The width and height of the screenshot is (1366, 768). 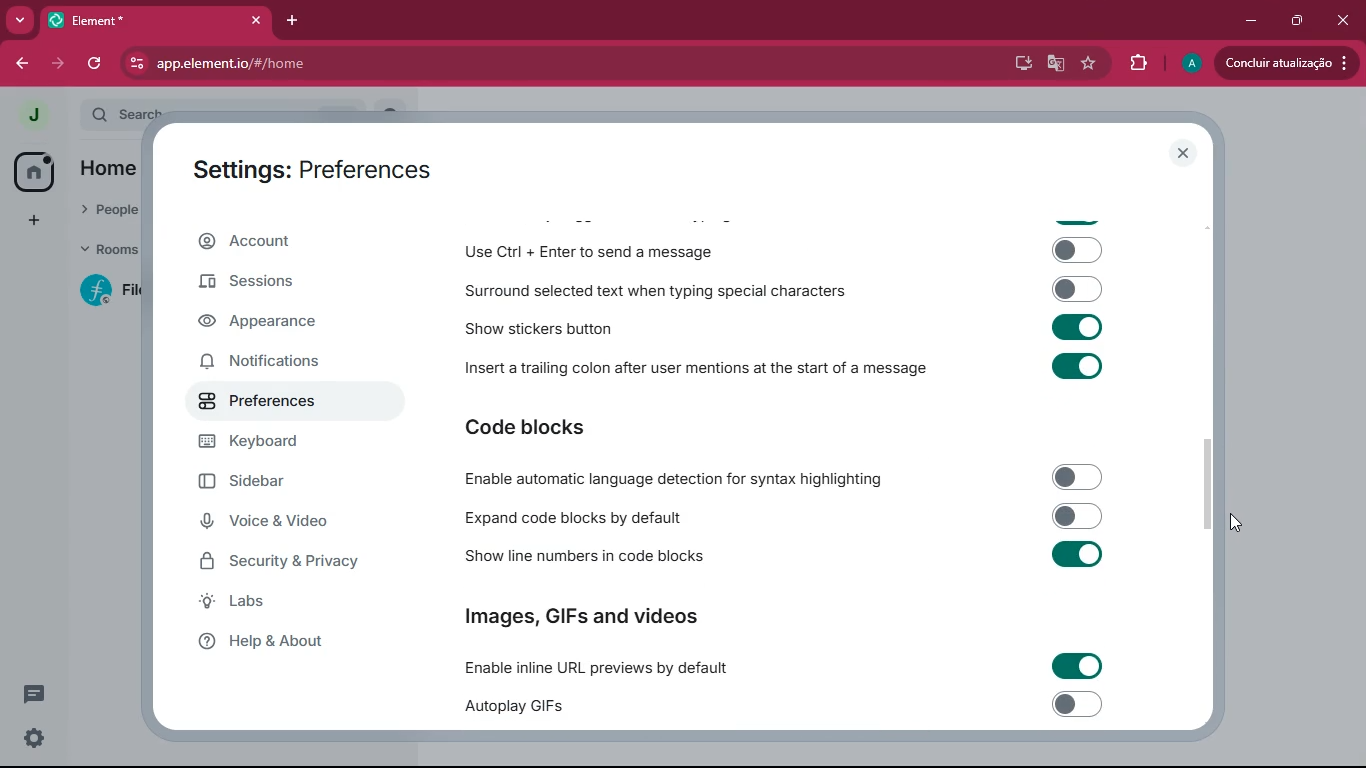 What do you see at coordinates (782, 252) in the screenshot?
I see `Use Ctrl + Enter to send a message` at bounding box center [782, 252].